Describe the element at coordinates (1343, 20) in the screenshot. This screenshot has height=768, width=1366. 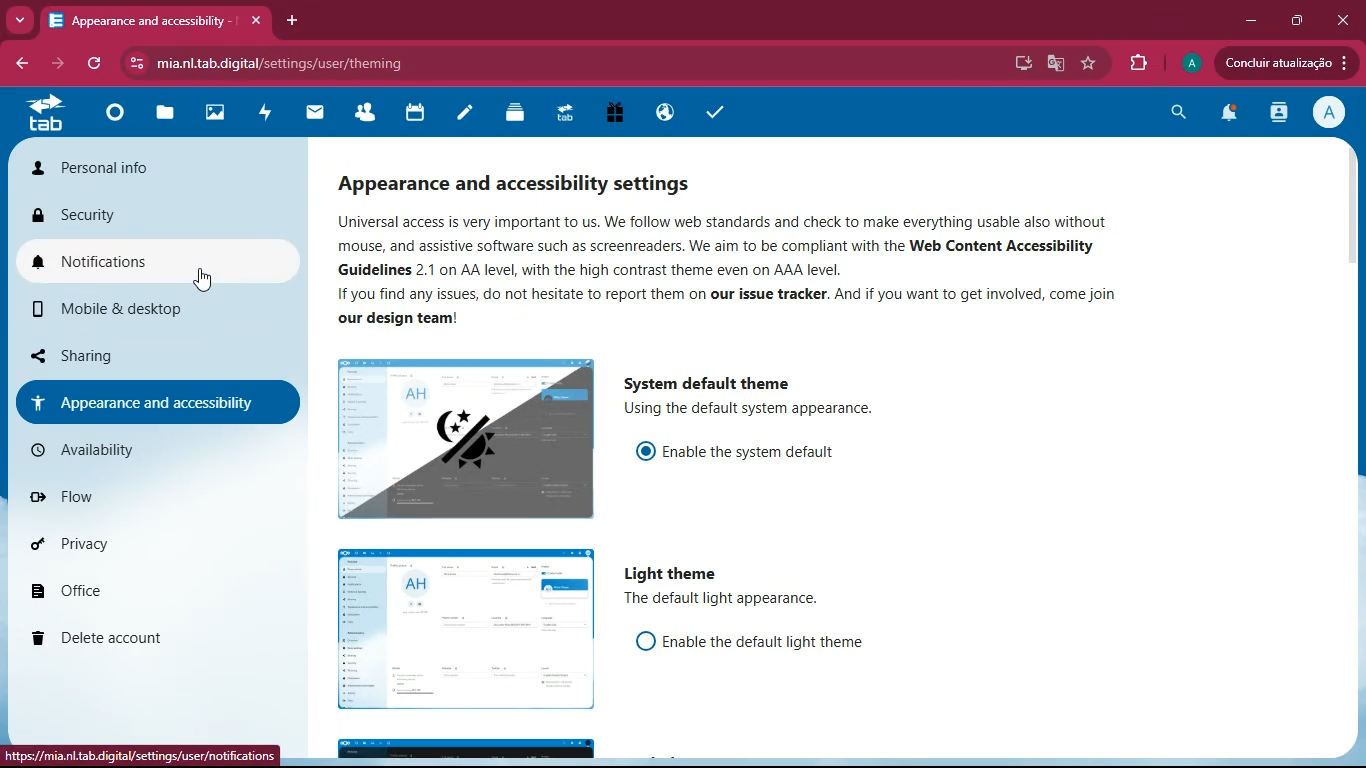
I see `close` at that location.